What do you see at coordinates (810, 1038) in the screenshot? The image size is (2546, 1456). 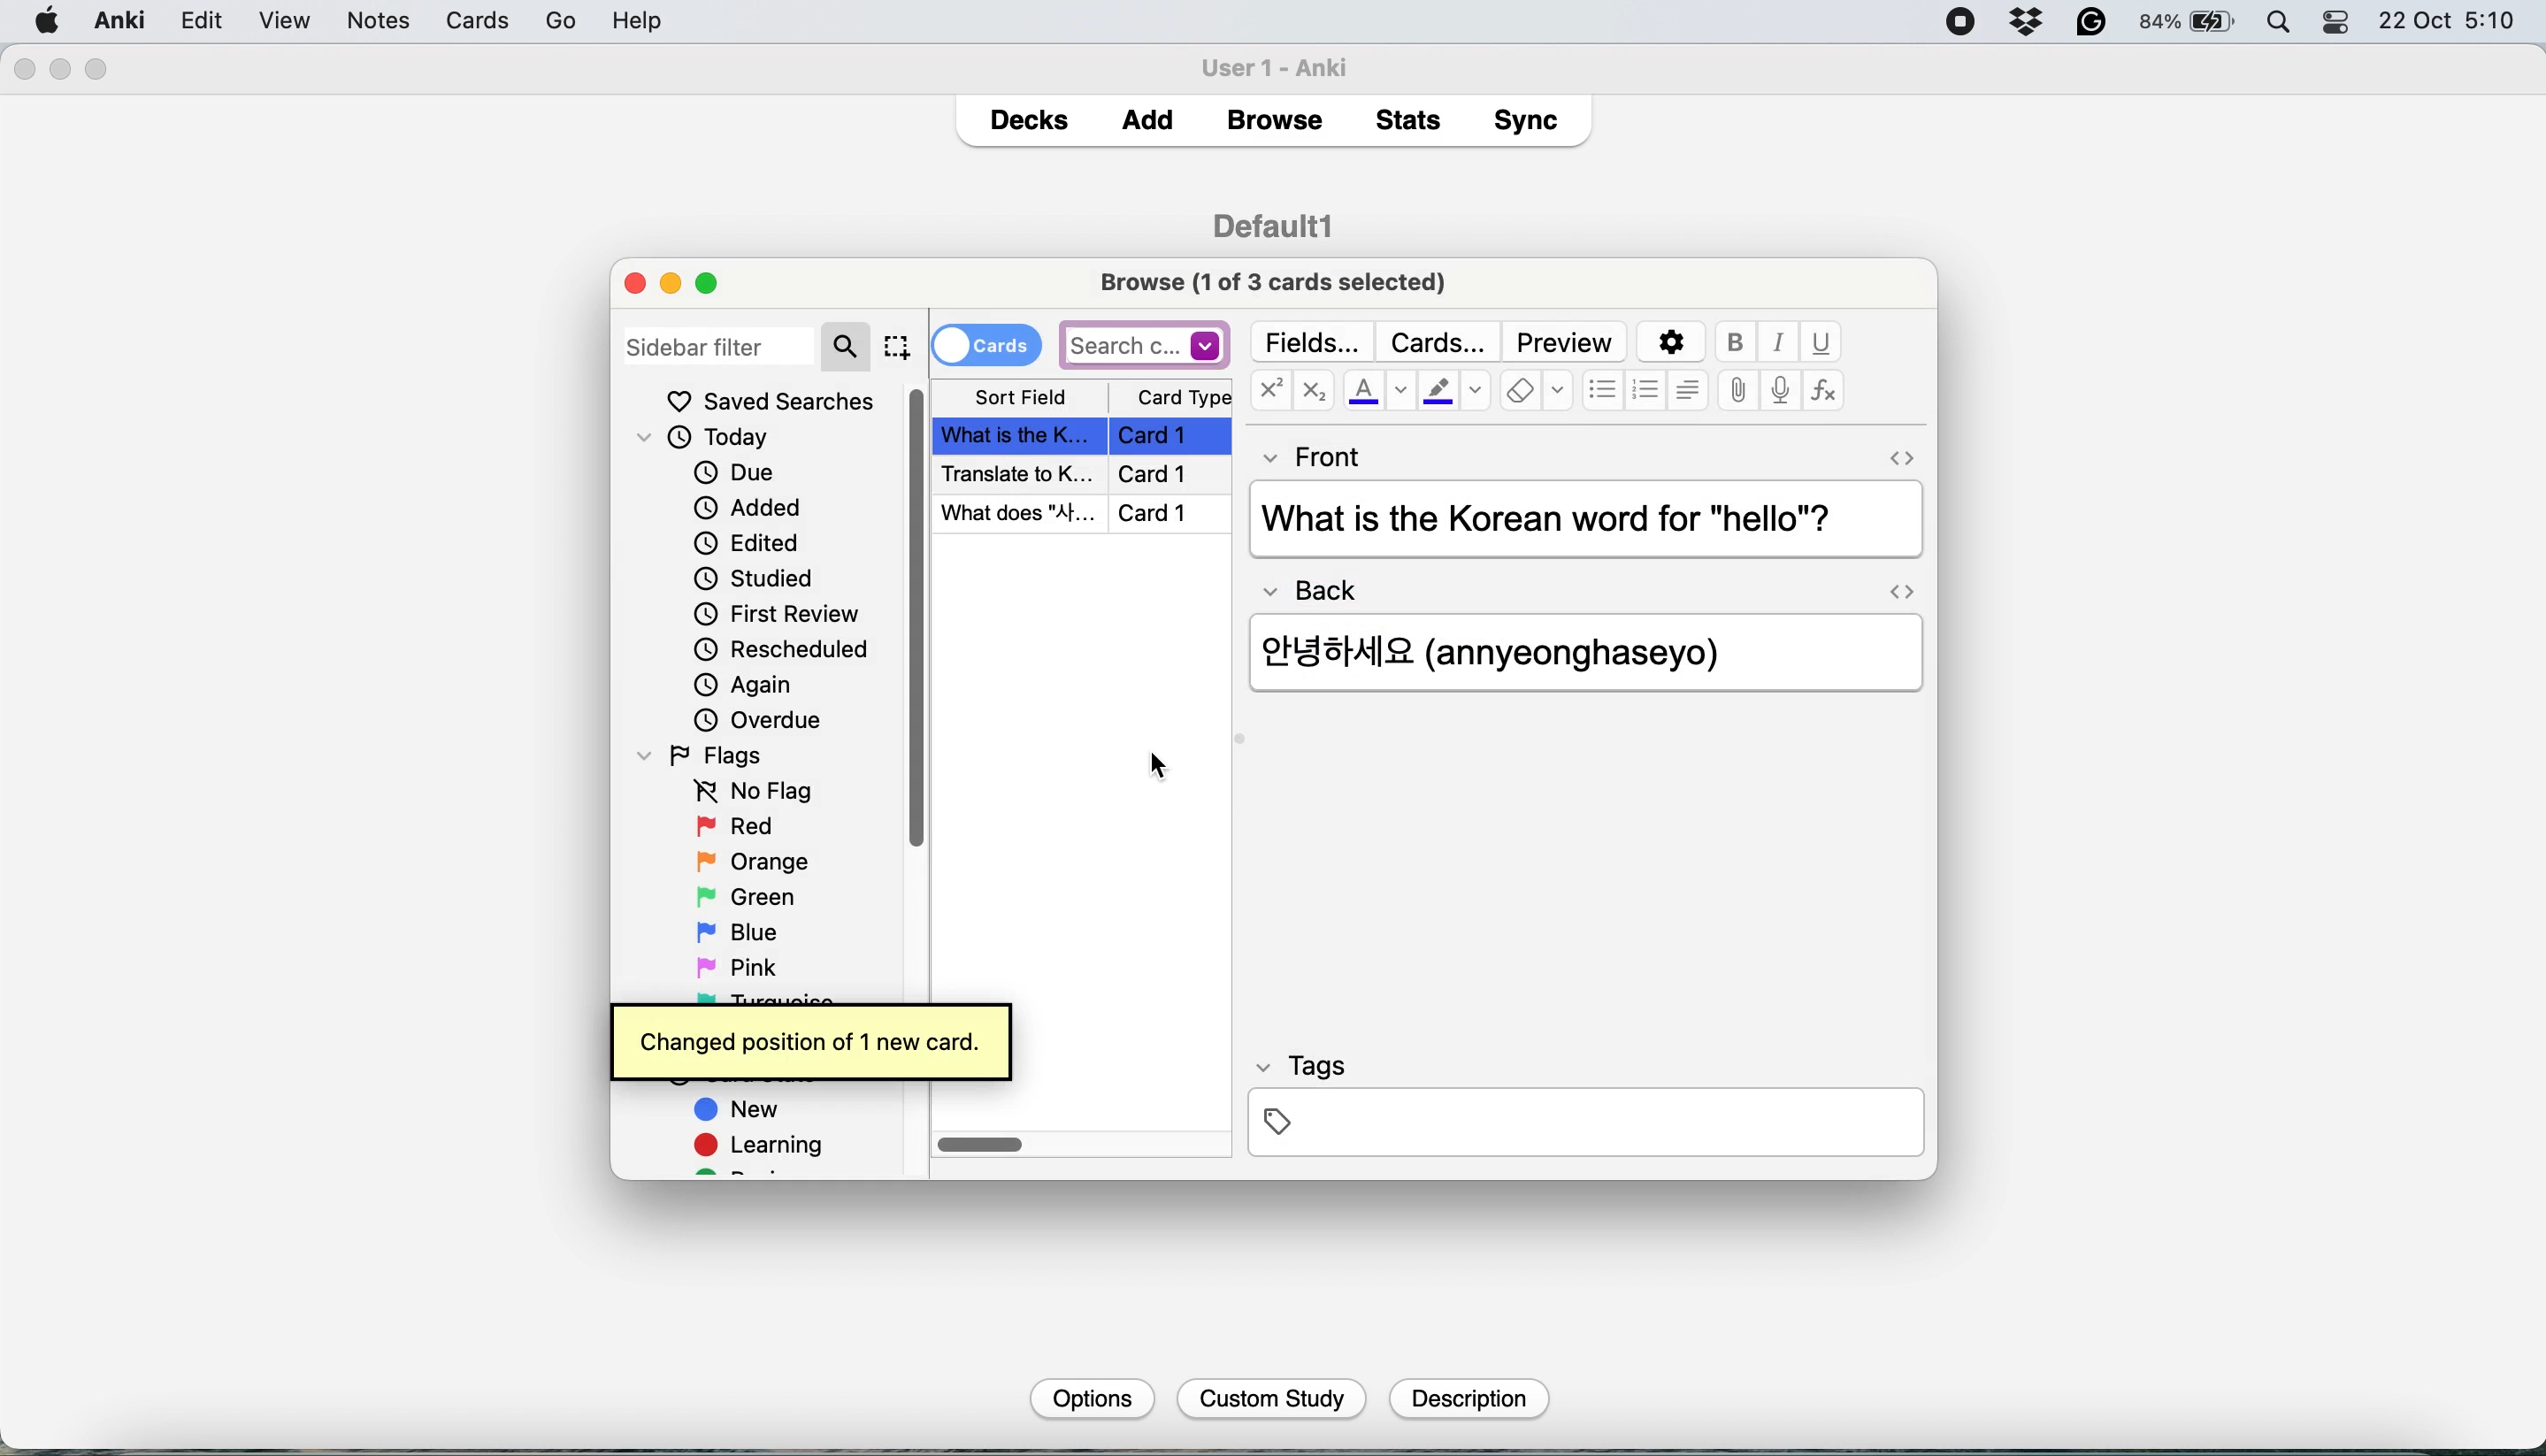 I see `Changed position of 1 new card.` at bounding box center [810, 1038].